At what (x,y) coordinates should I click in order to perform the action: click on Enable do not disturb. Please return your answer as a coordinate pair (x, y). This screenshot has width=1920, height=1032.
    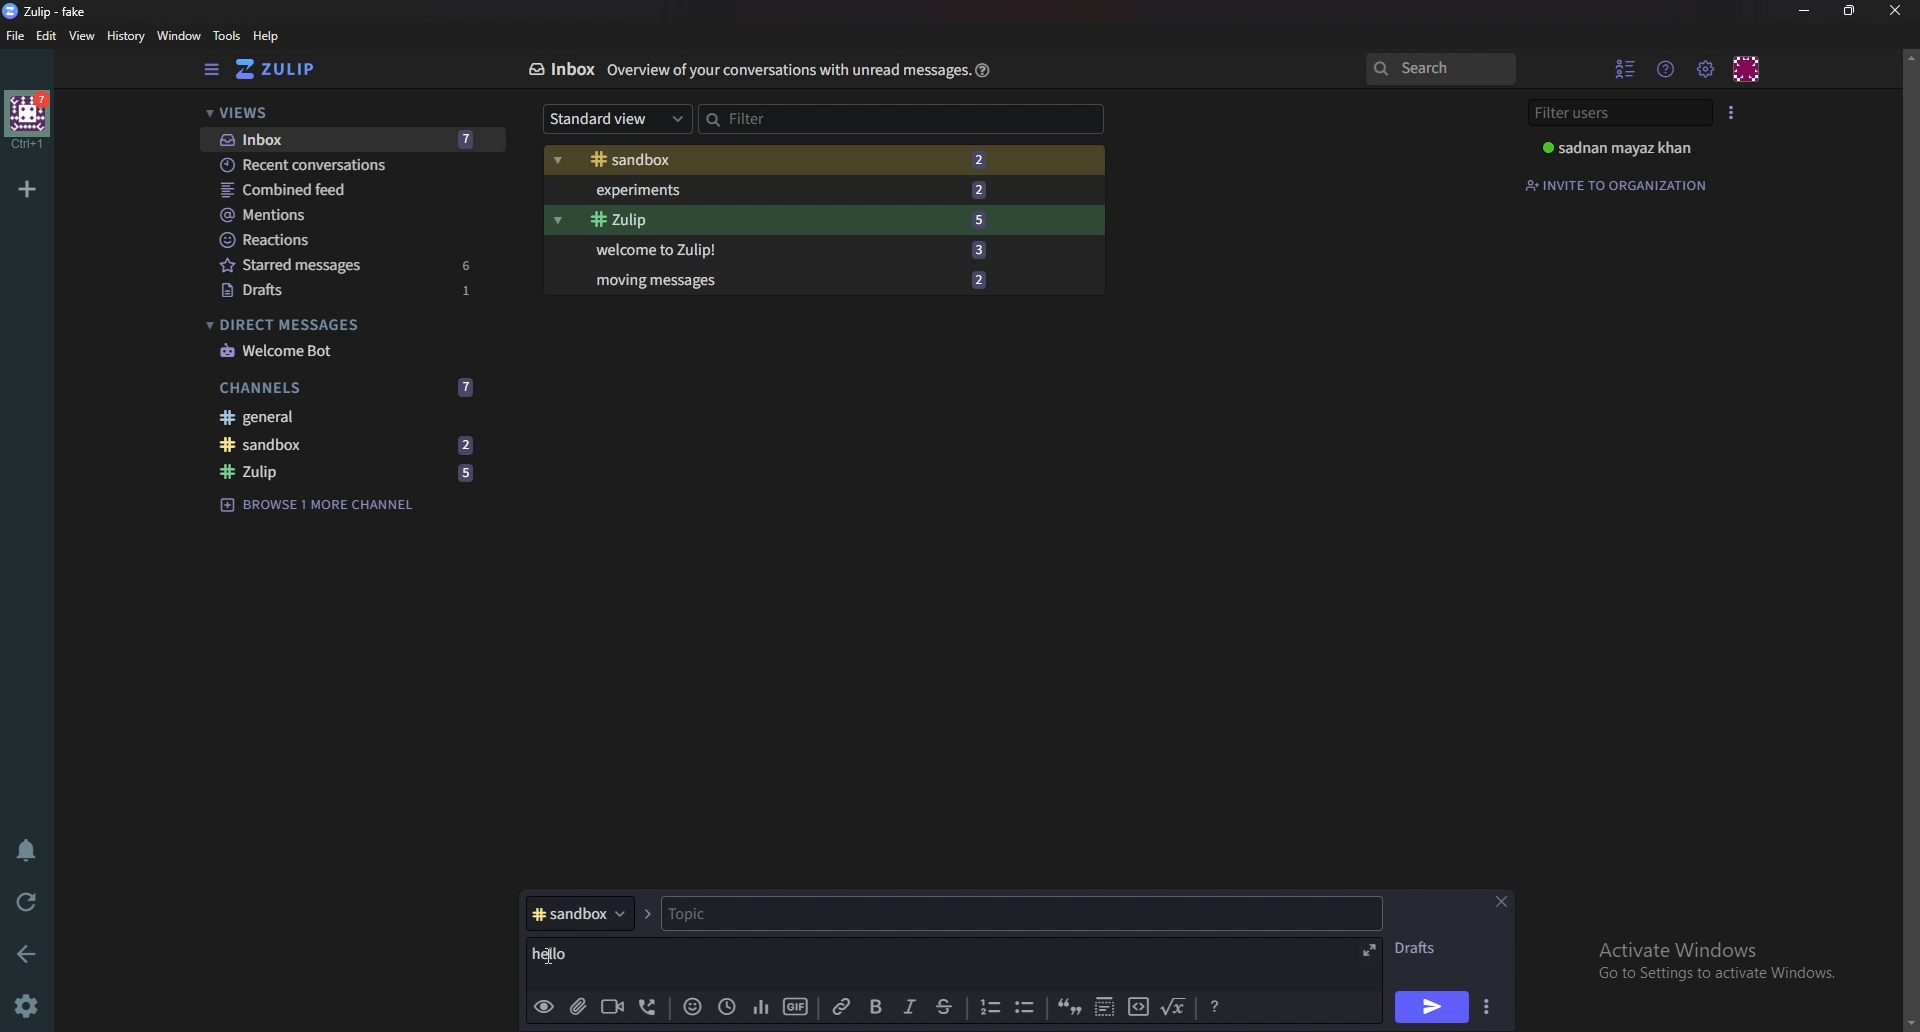
    Looking at the image, I should click on (27, 849).